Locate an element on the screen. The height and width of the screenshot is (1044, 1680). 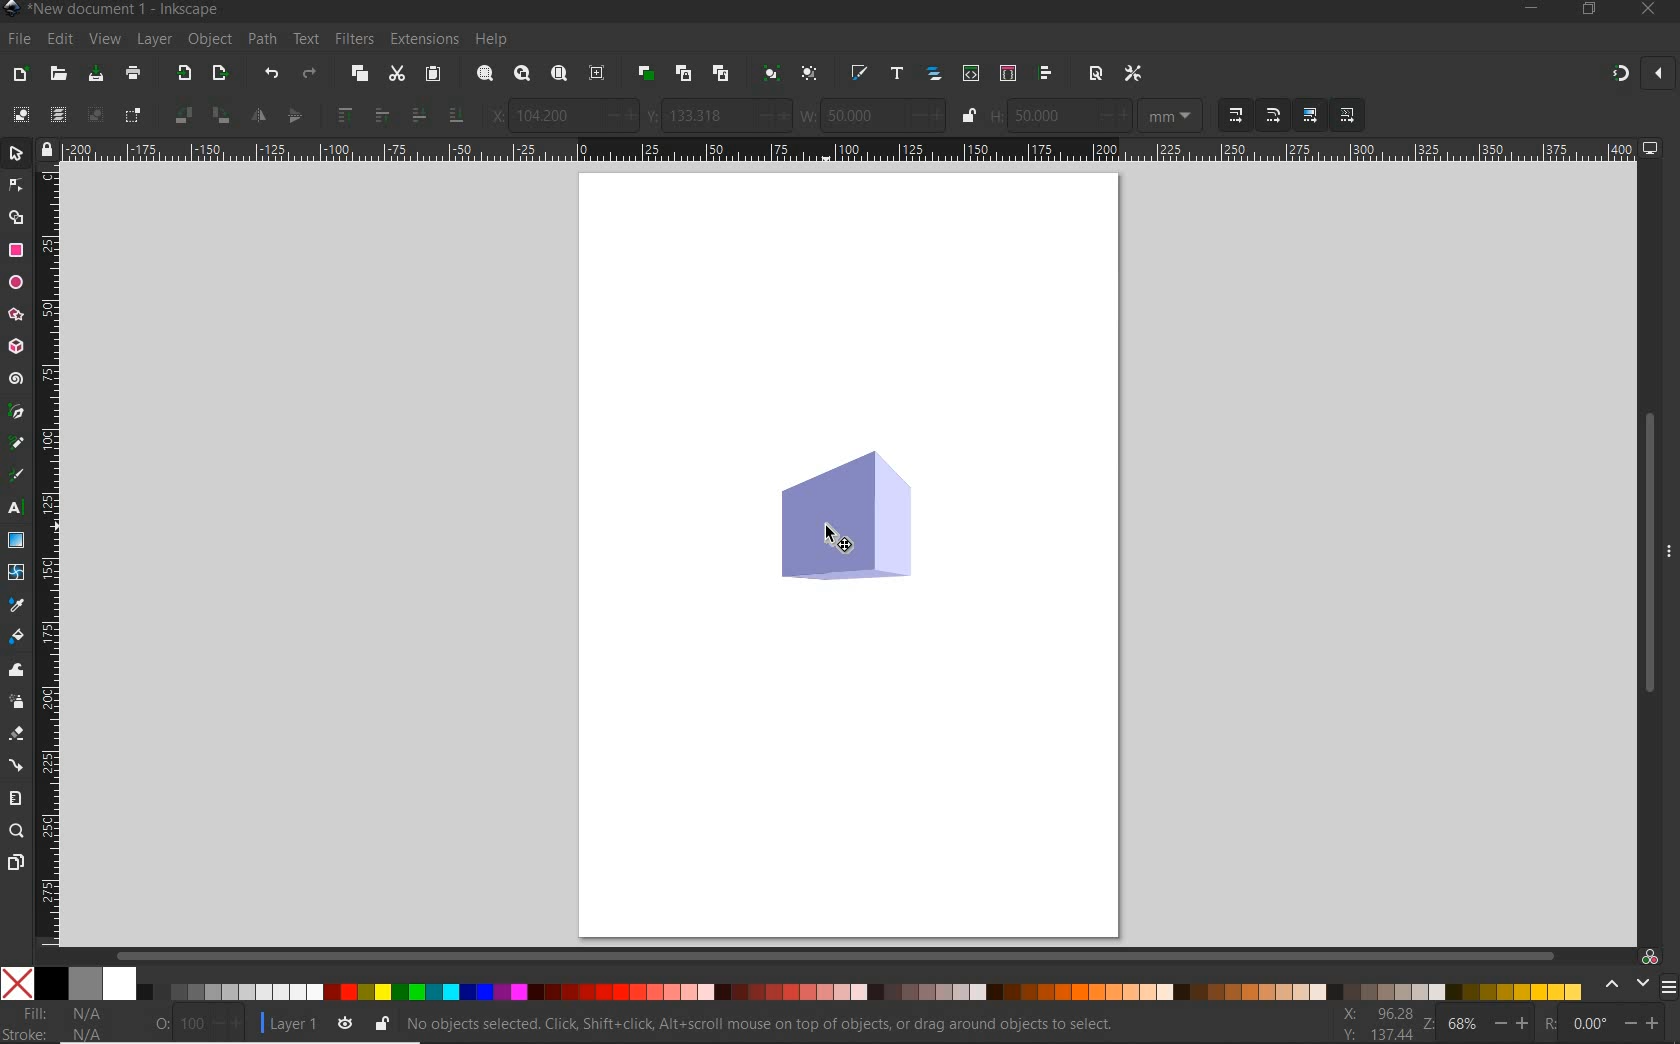
increase/decrease is located at coordinates (1643, 1024).